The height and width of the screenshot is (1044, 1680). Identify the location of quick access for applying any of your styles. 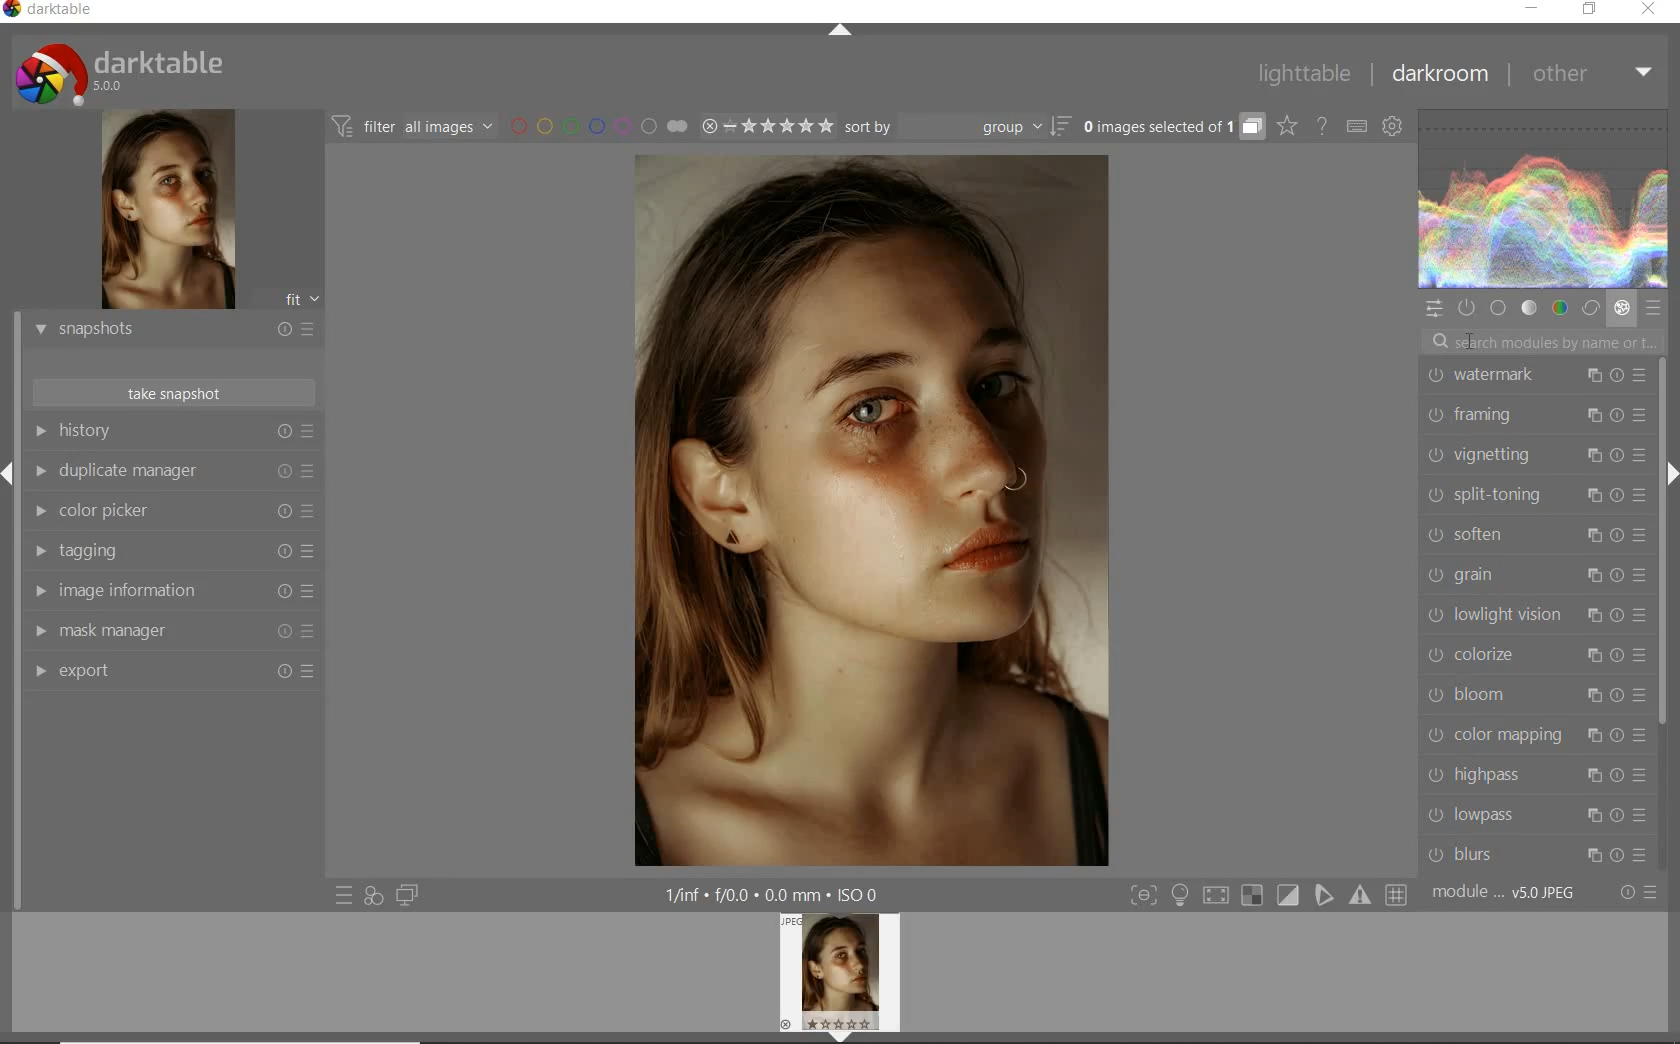
(372, 896).